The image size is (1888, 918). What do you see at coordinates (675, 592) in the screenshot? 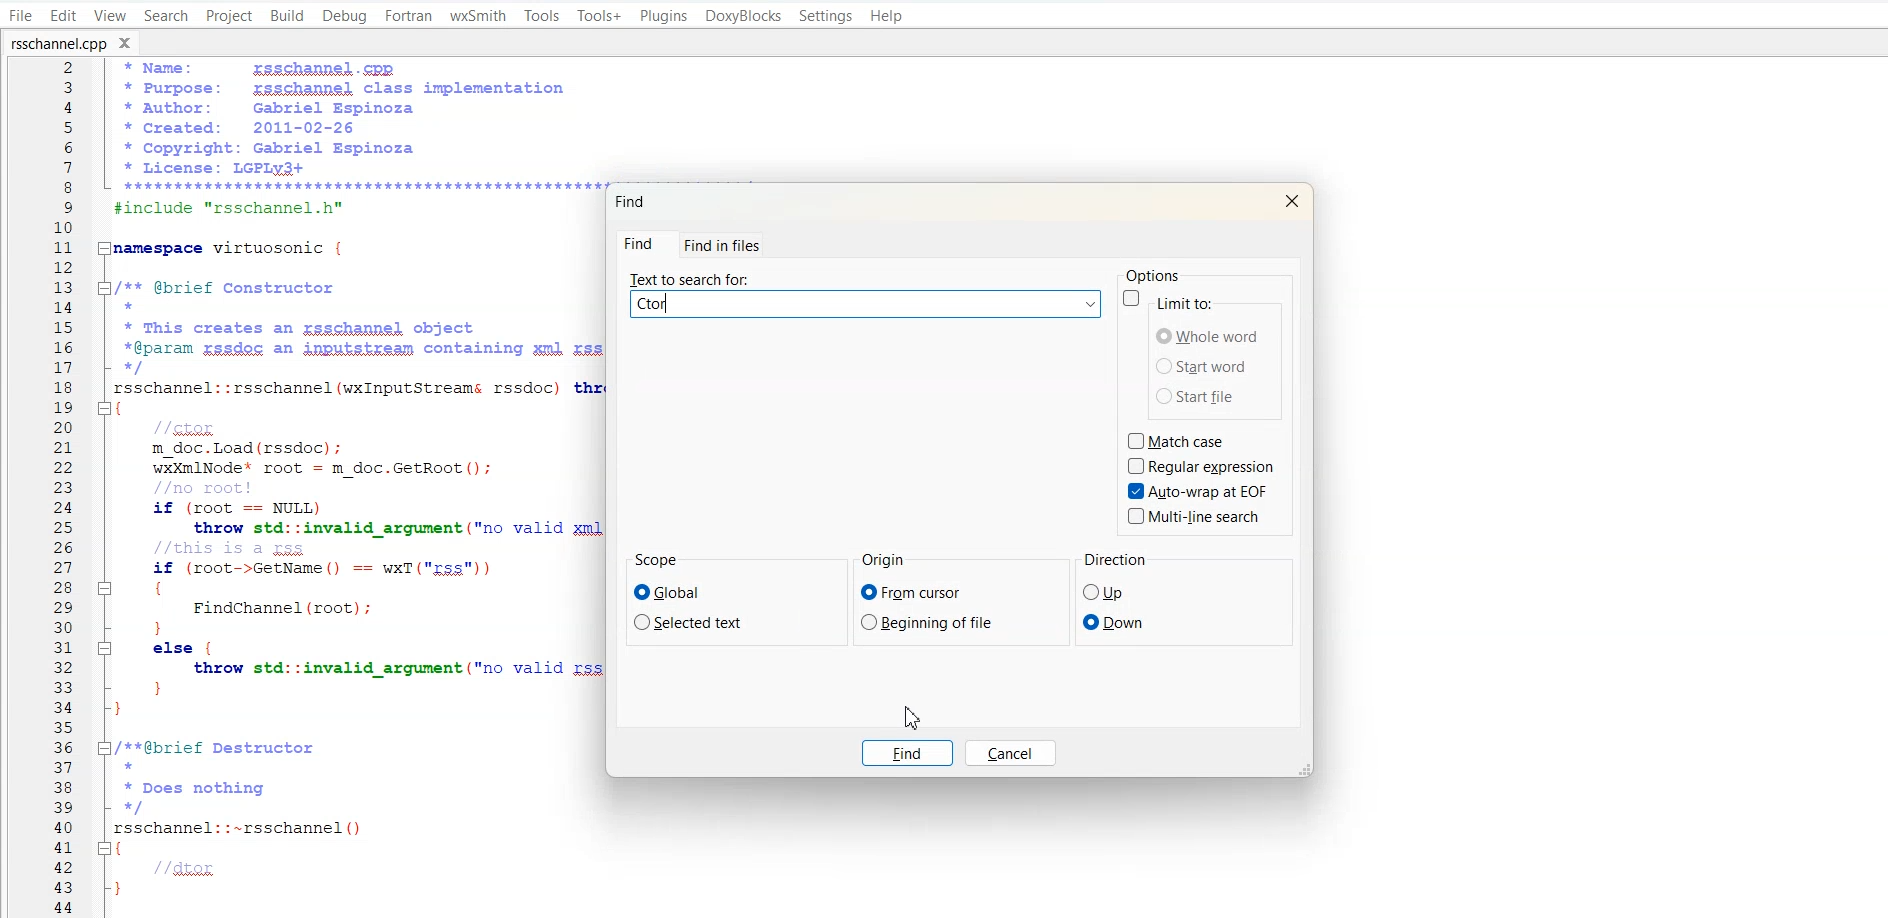
I see `Global` at bounding box center [675, 592].